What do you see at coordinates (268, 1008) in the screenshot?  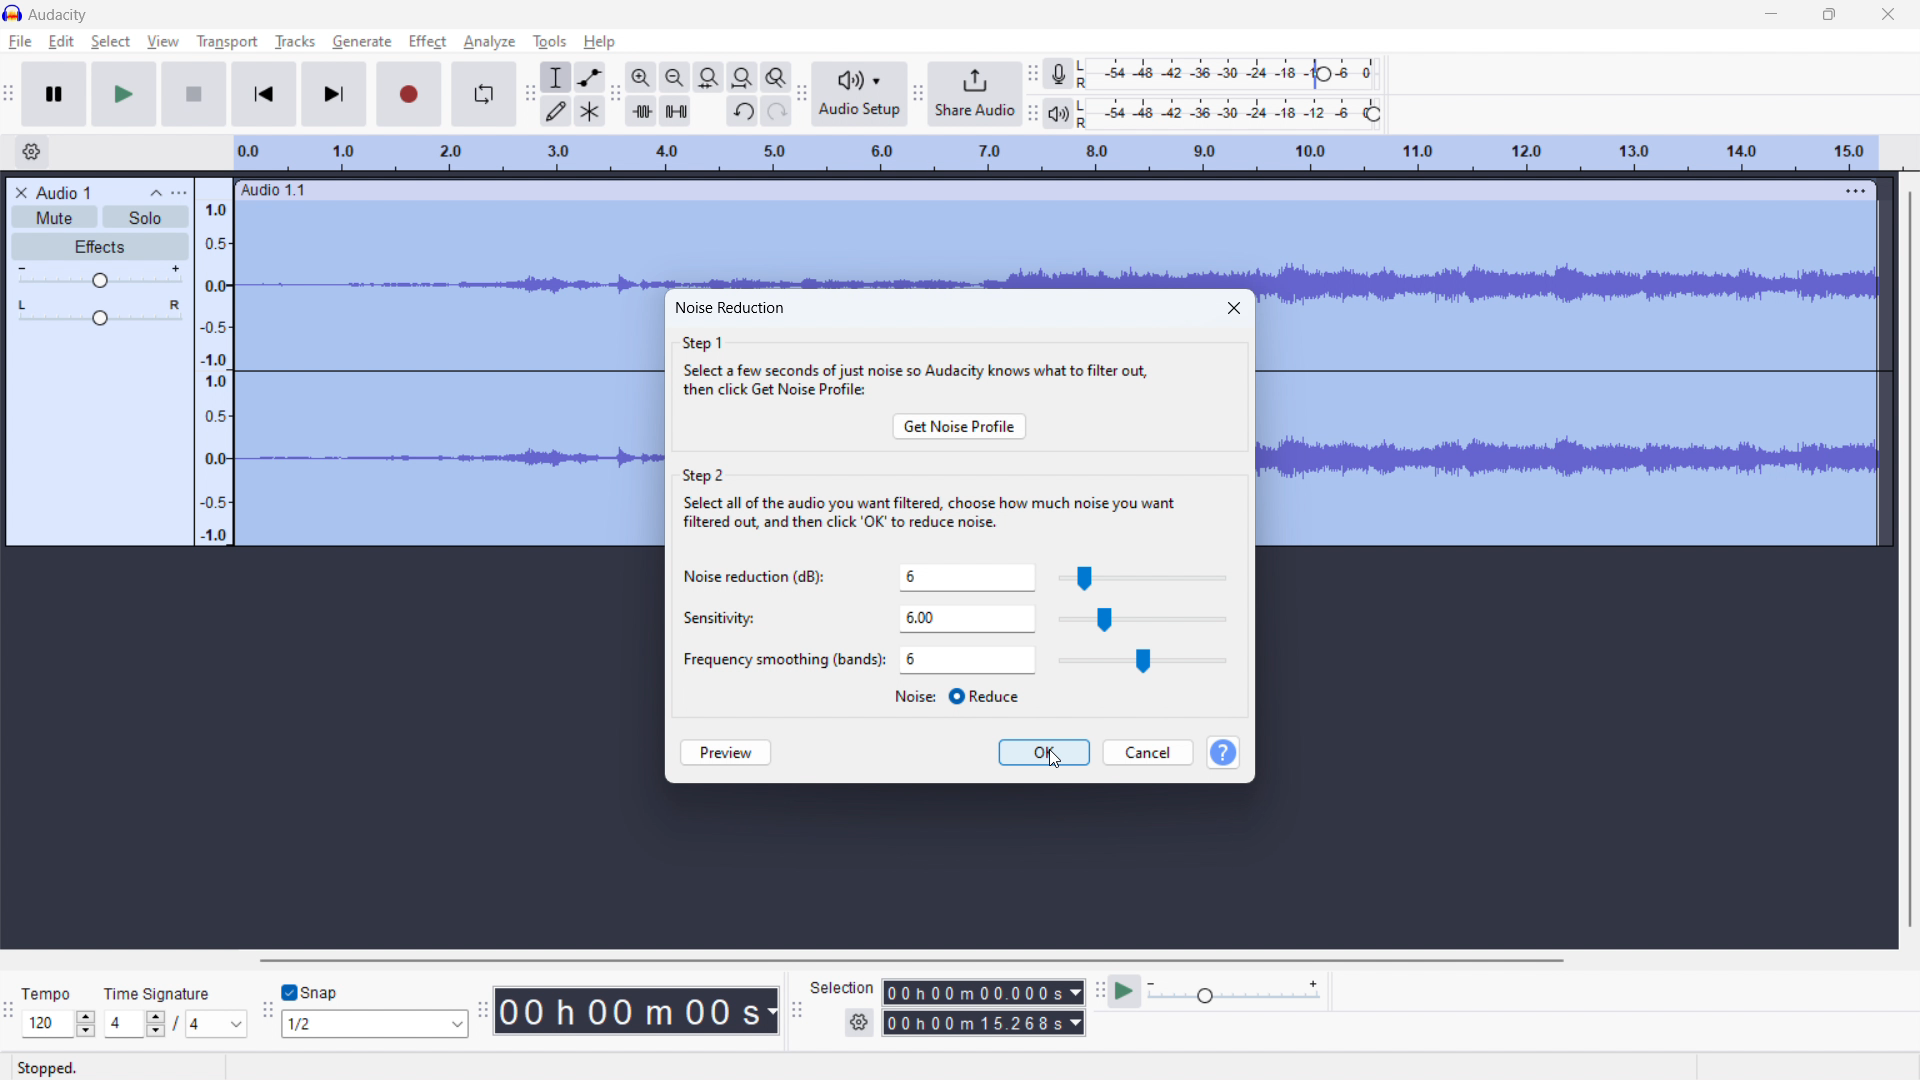 I see `snapping toolbar` at bounding box center [268, 1008].